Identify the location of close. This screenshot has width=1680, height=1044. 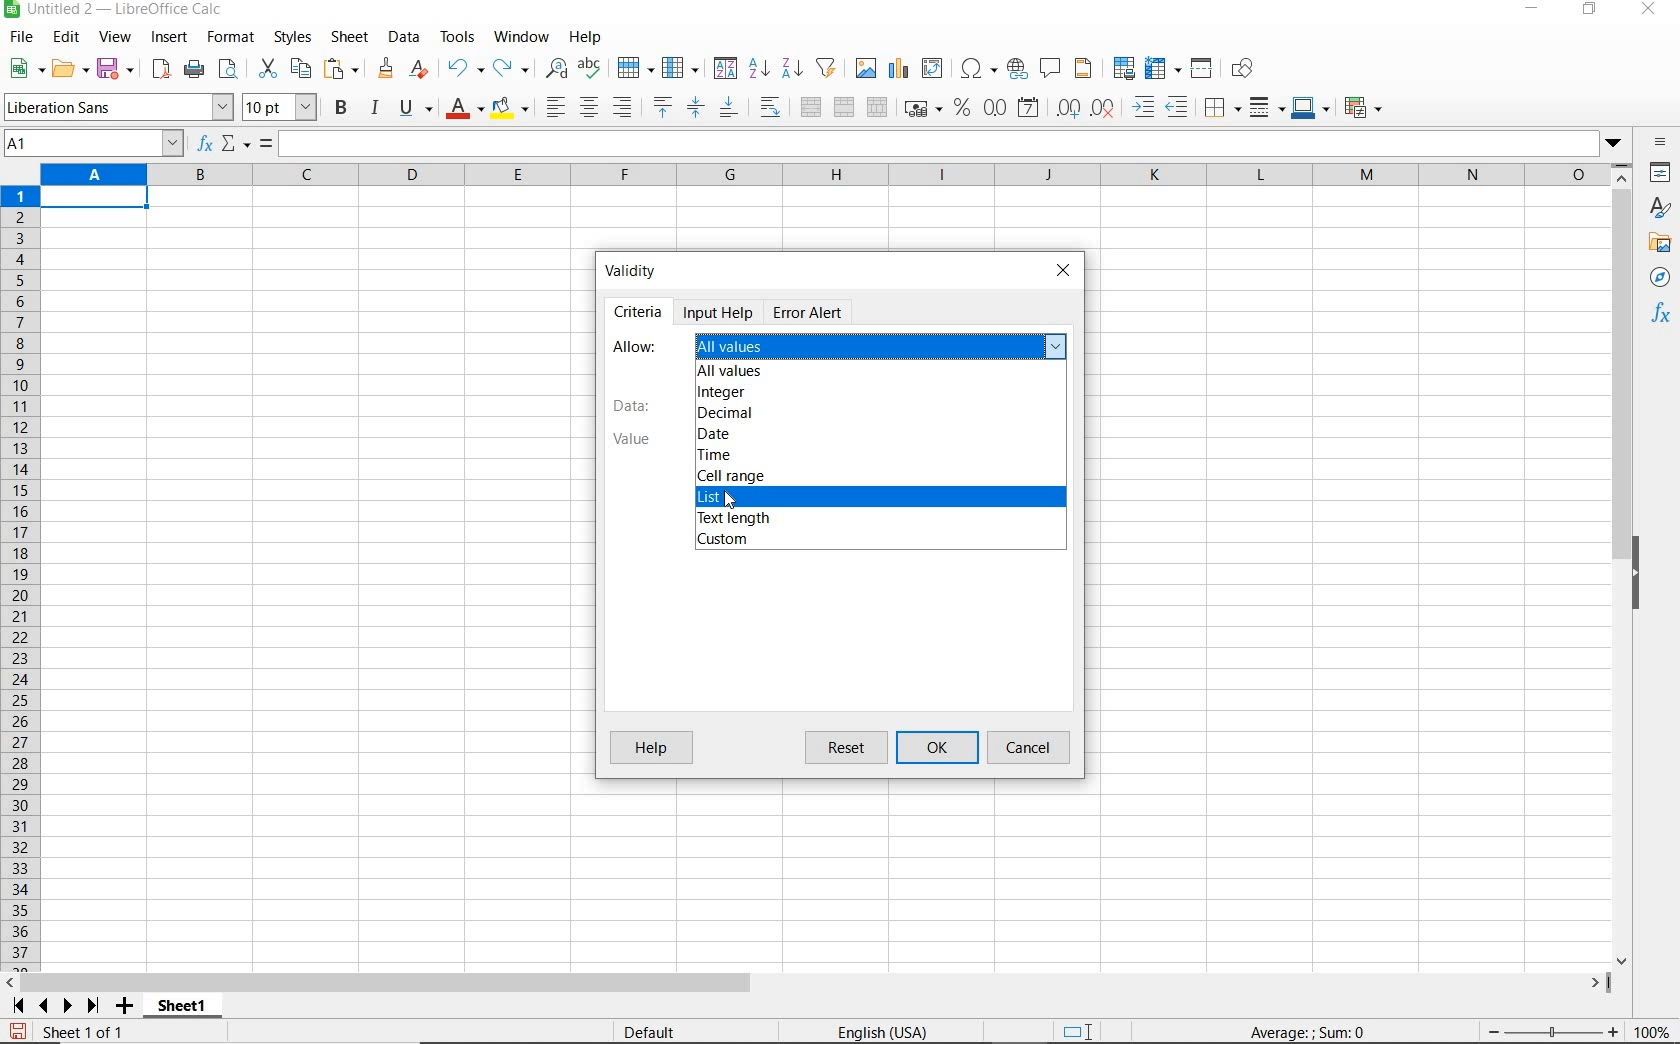
(1063, 273).